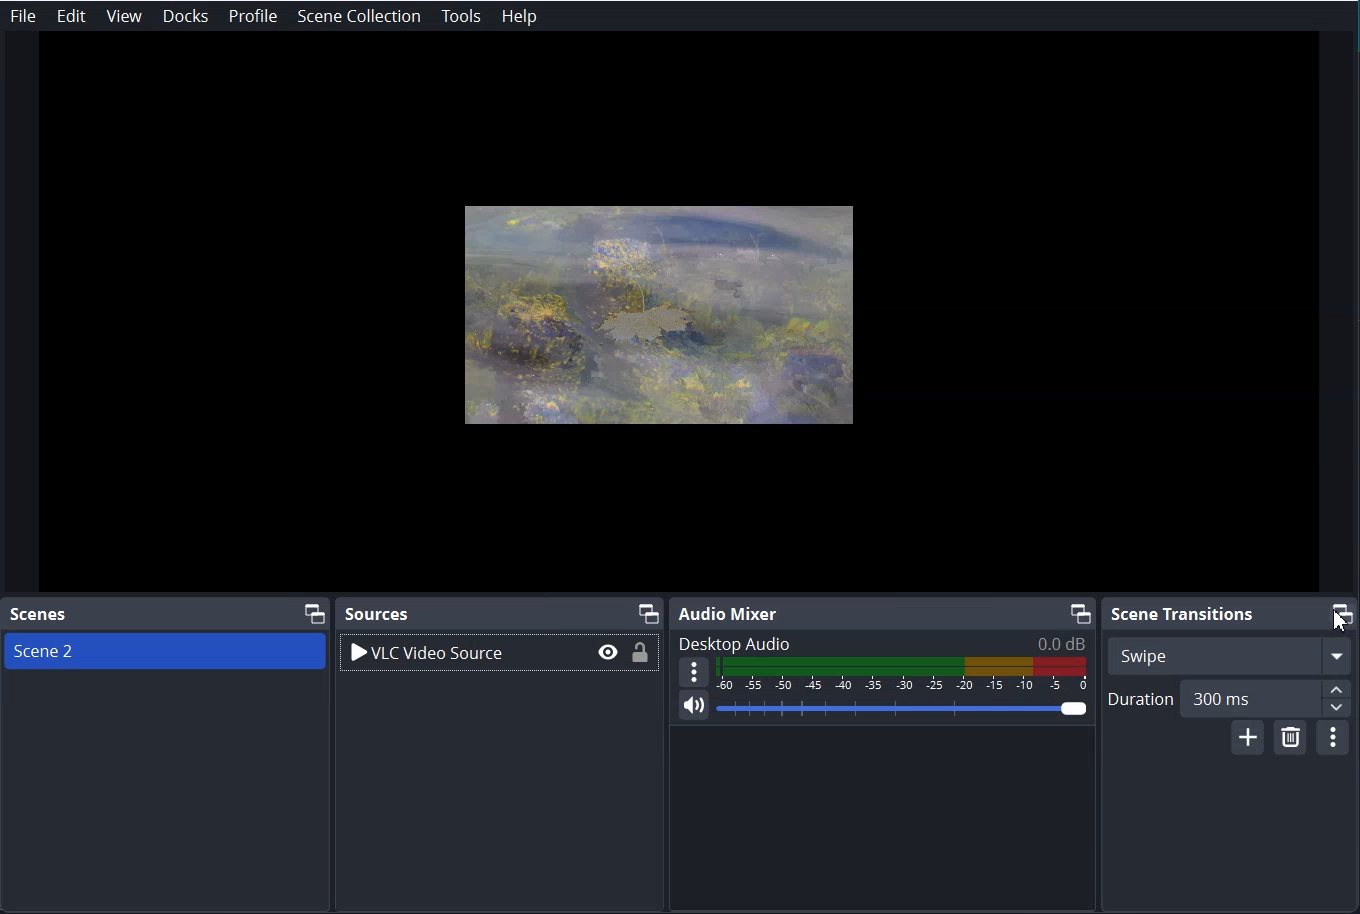 This screenshot has height=914, width=1360. What do you see at coordinates (900, 709) in the screenshot?
I see `Volume Adjuster` at bounding box center [900, 709].